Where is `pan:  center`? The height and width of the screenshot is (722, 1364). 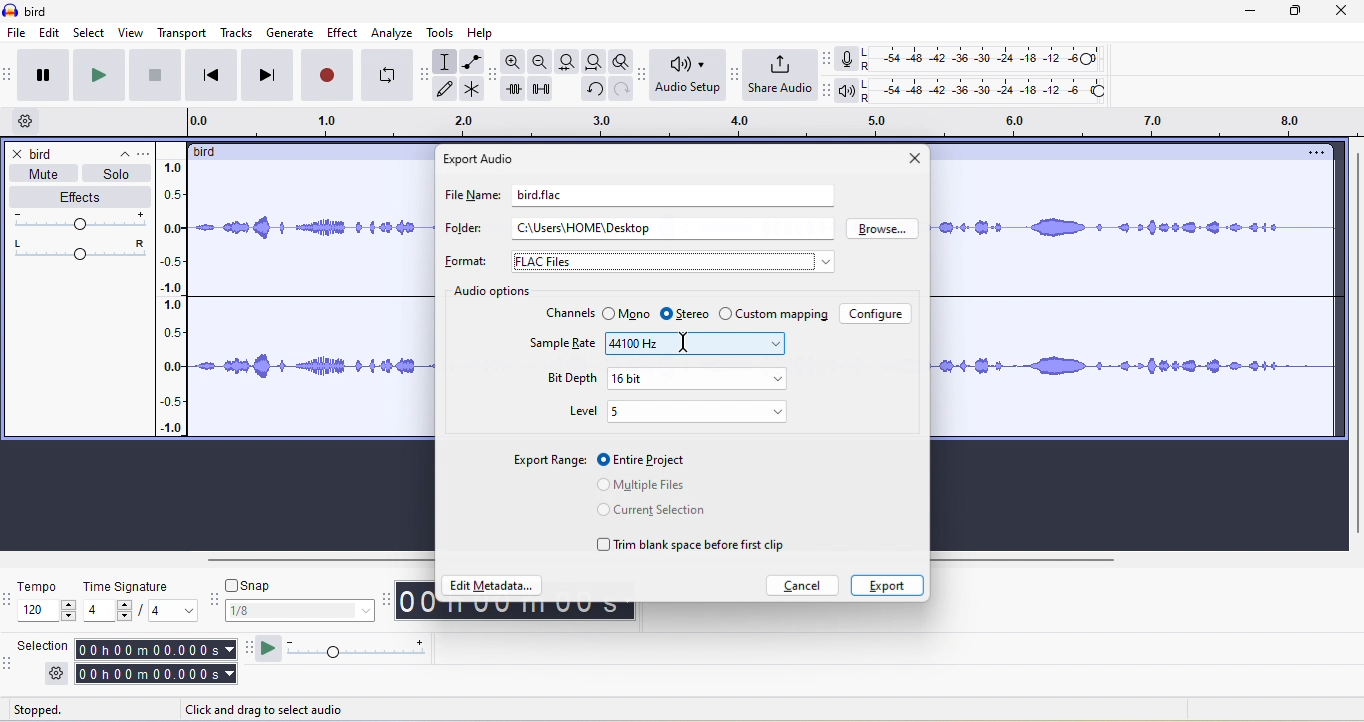
pan:  center is located at coordinates (80, 248).